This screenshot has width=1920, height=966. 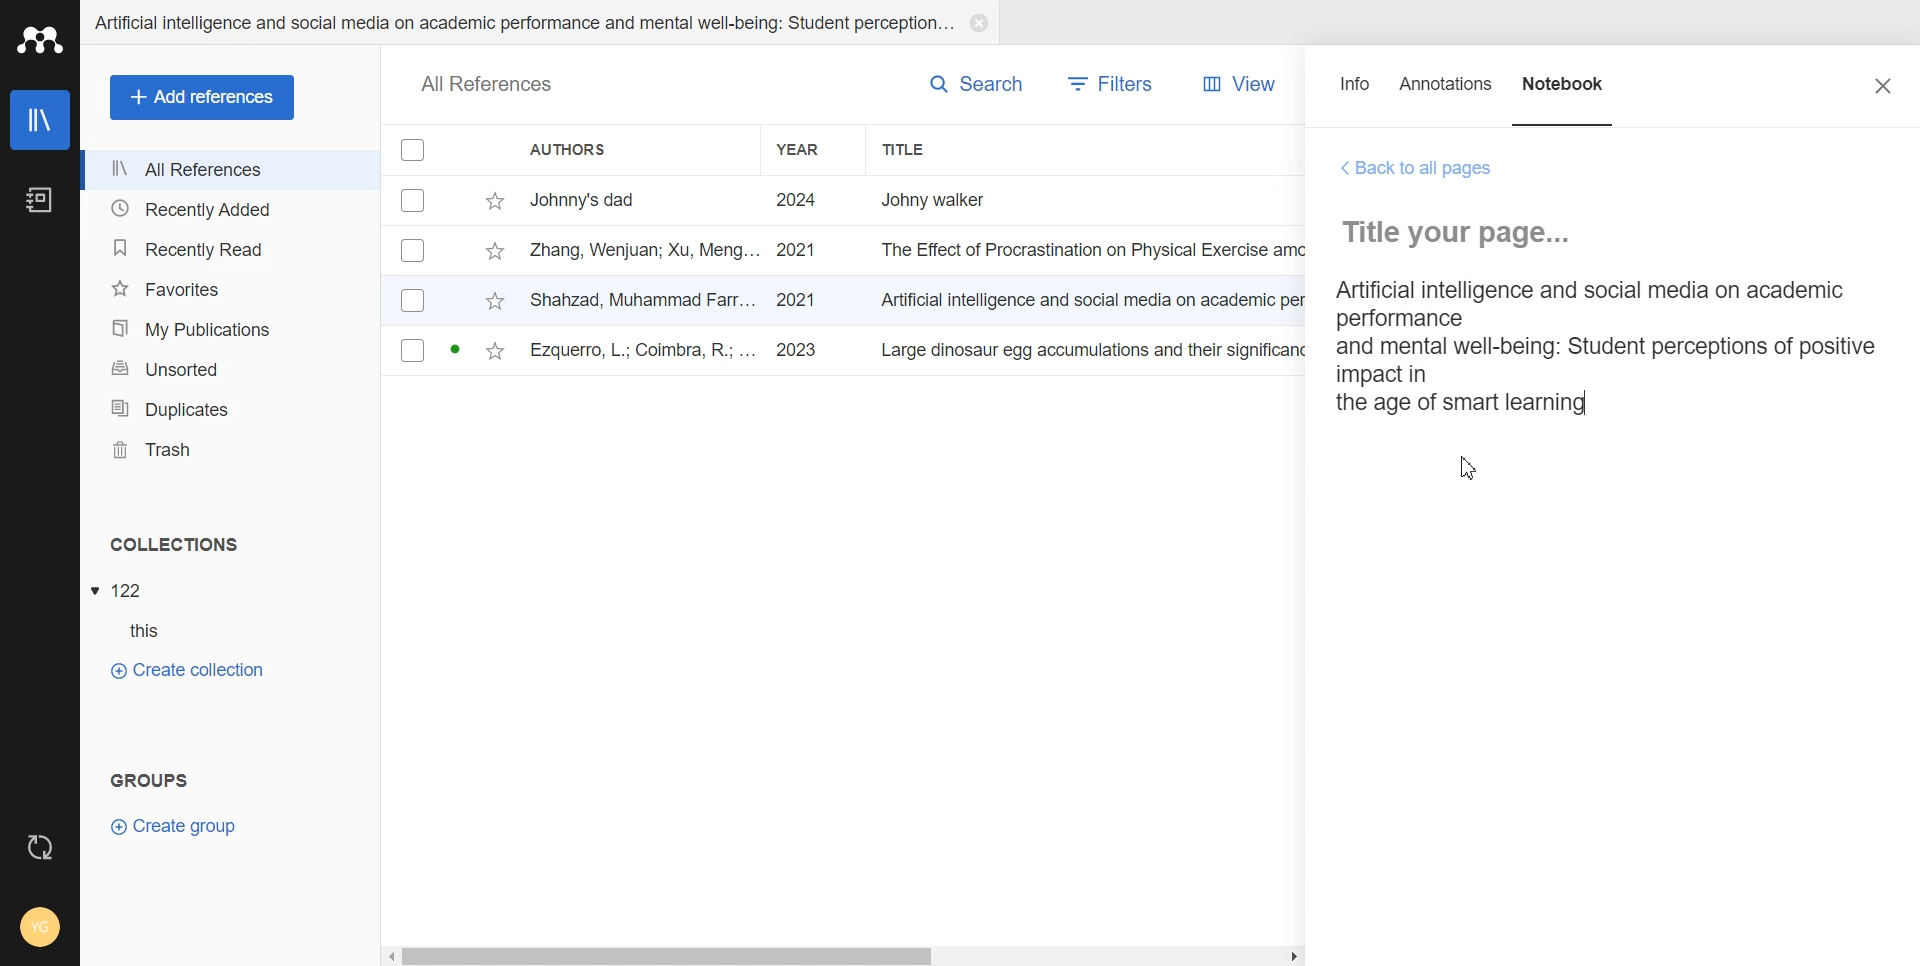 What do you see at coordinates (1469, 467) in the screenshot?
I see `Cursor` at bounding box center [1469, 467].